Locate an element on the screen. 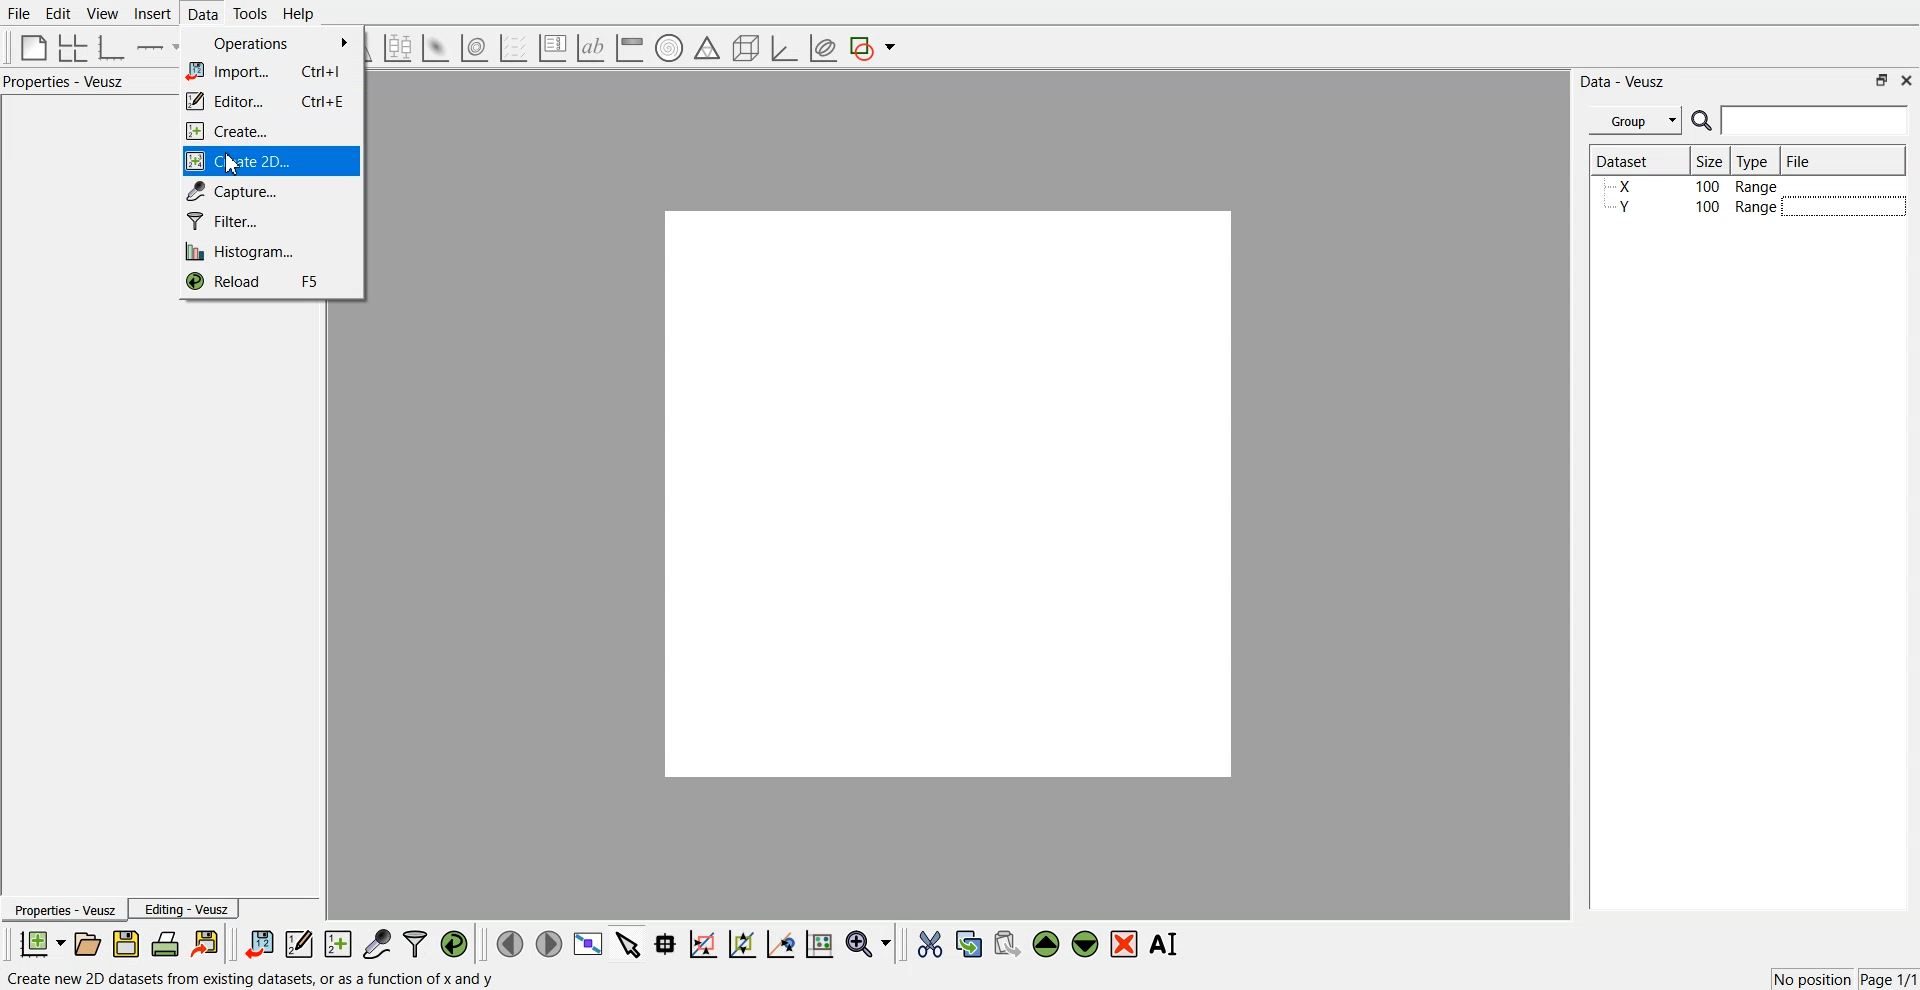 Image resolution: width=1920 pixels, height=990 pixels. Insert is located at coordinates (152, 13).